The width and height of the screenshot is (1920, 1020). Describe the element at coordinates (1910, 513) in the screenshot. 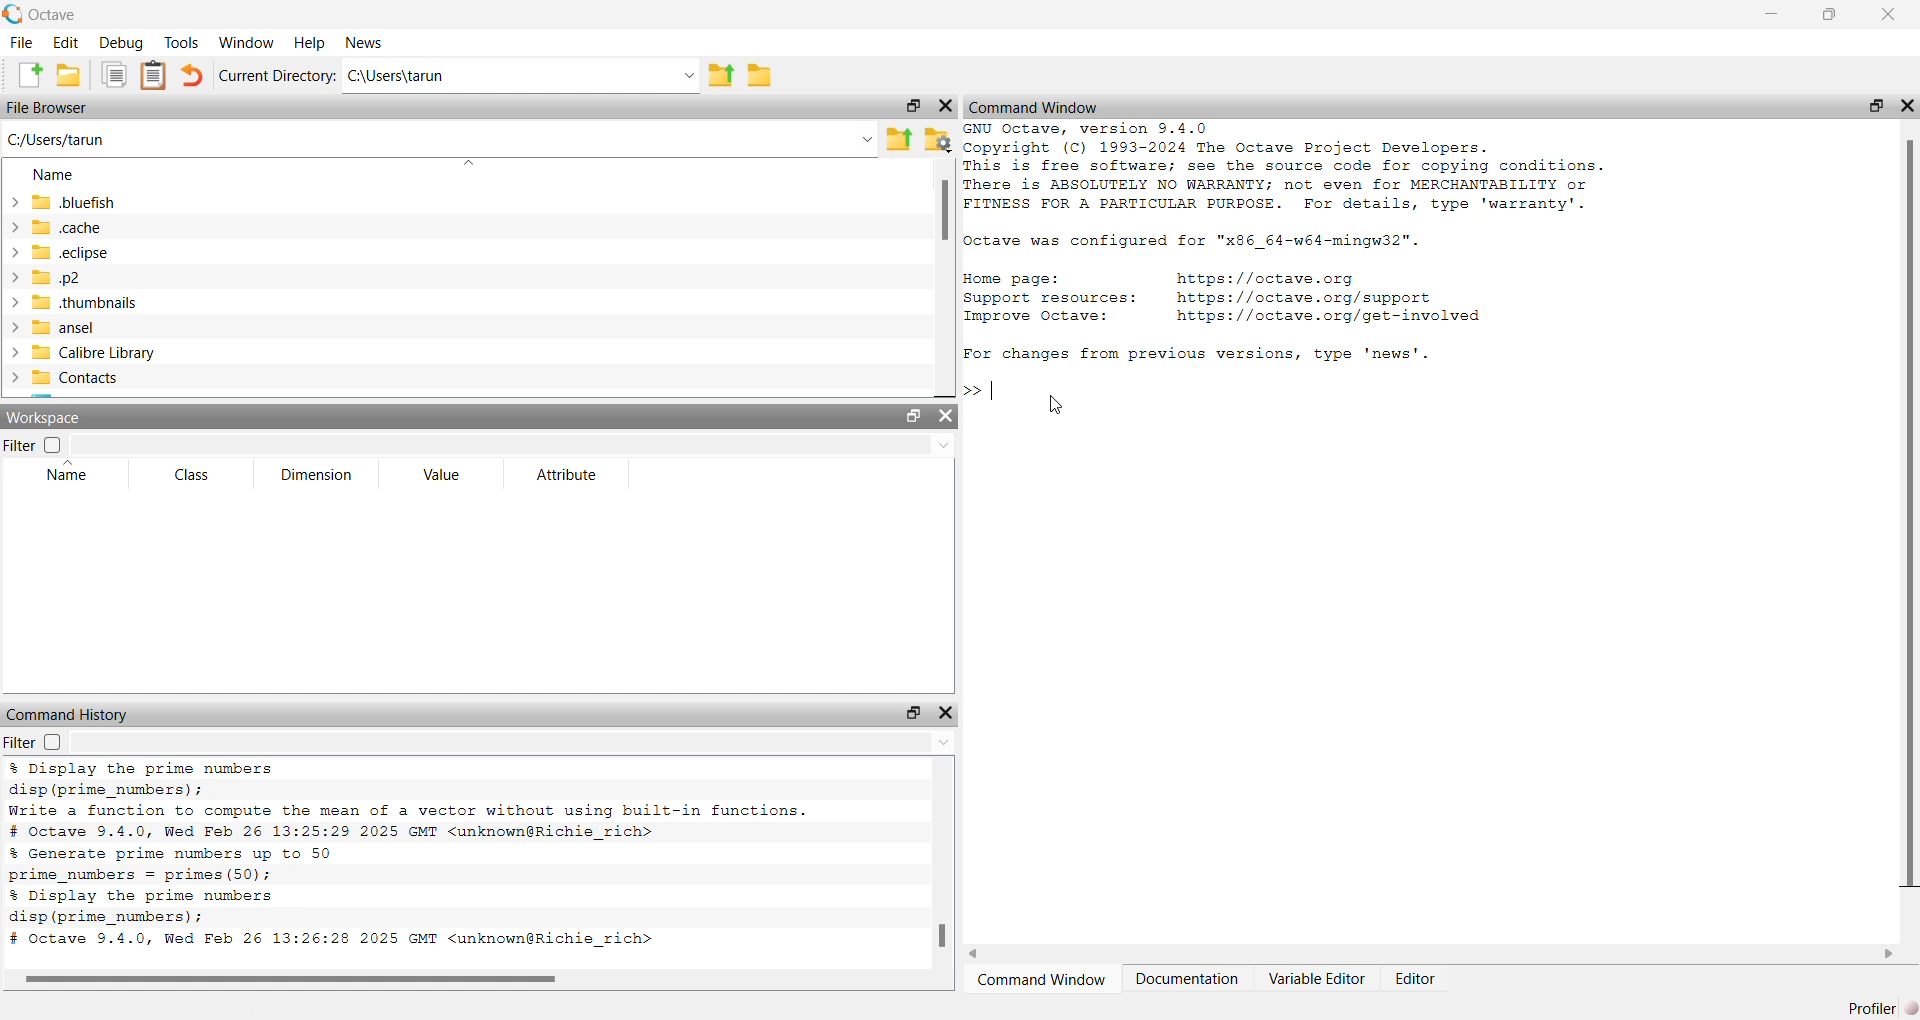

I see `scroll bar` at that location.